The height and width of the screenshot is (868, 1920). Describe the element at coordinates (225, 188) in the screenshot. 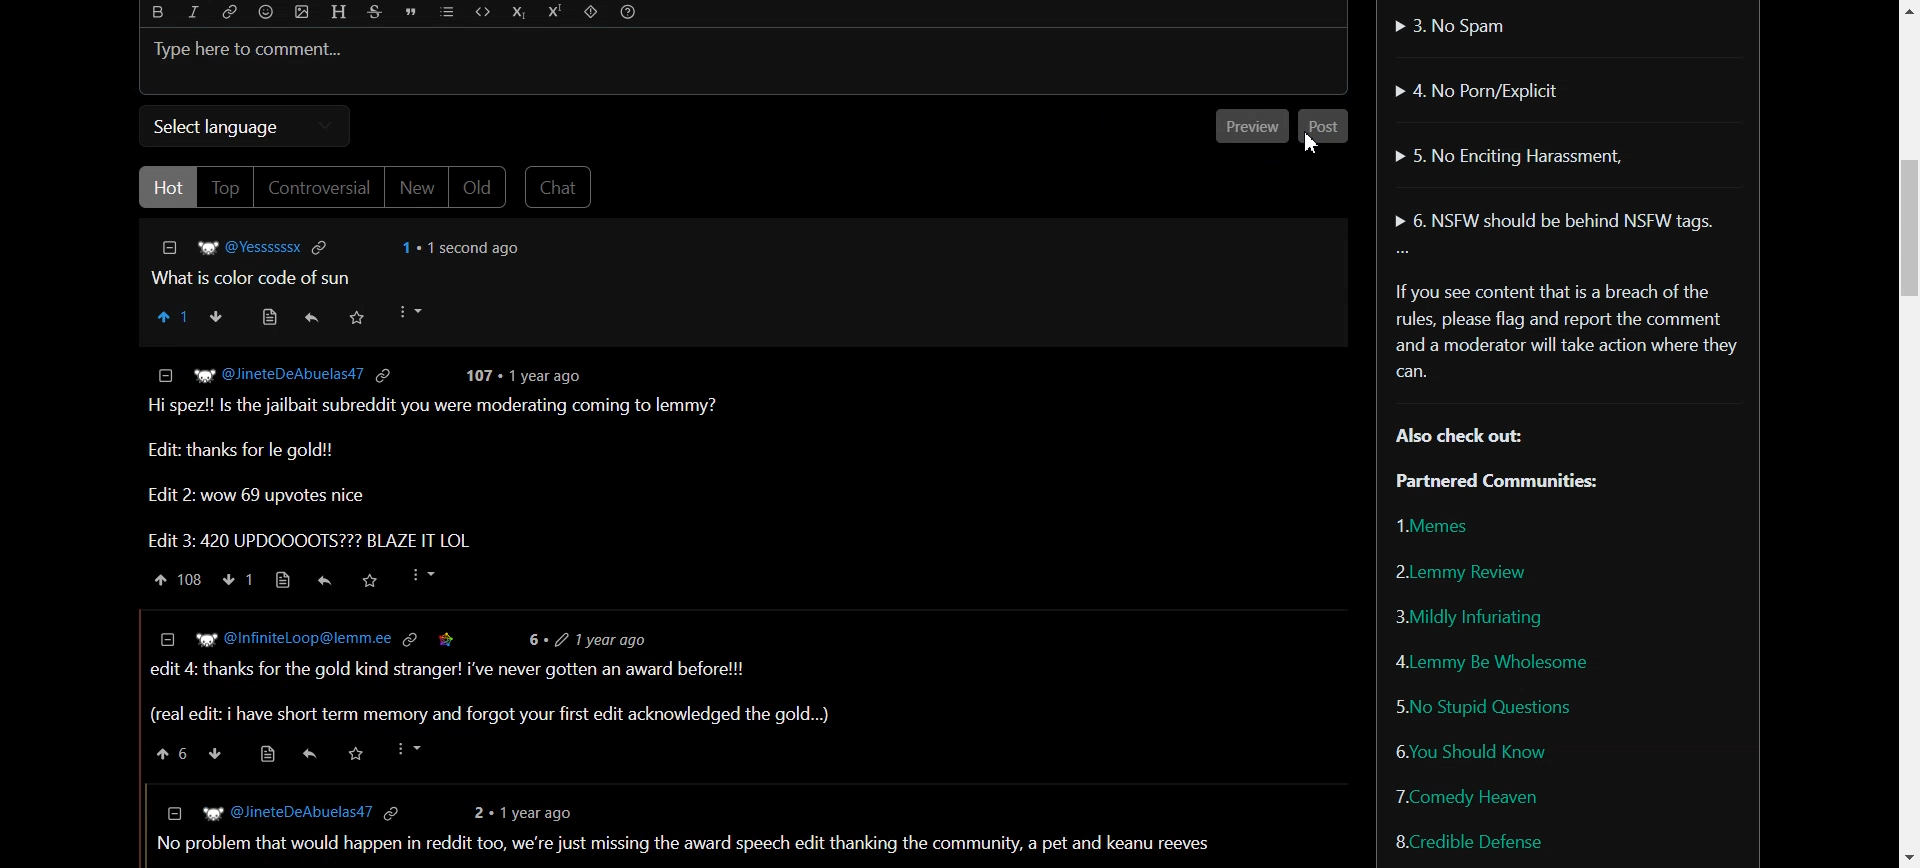

I see `Top` at that location.